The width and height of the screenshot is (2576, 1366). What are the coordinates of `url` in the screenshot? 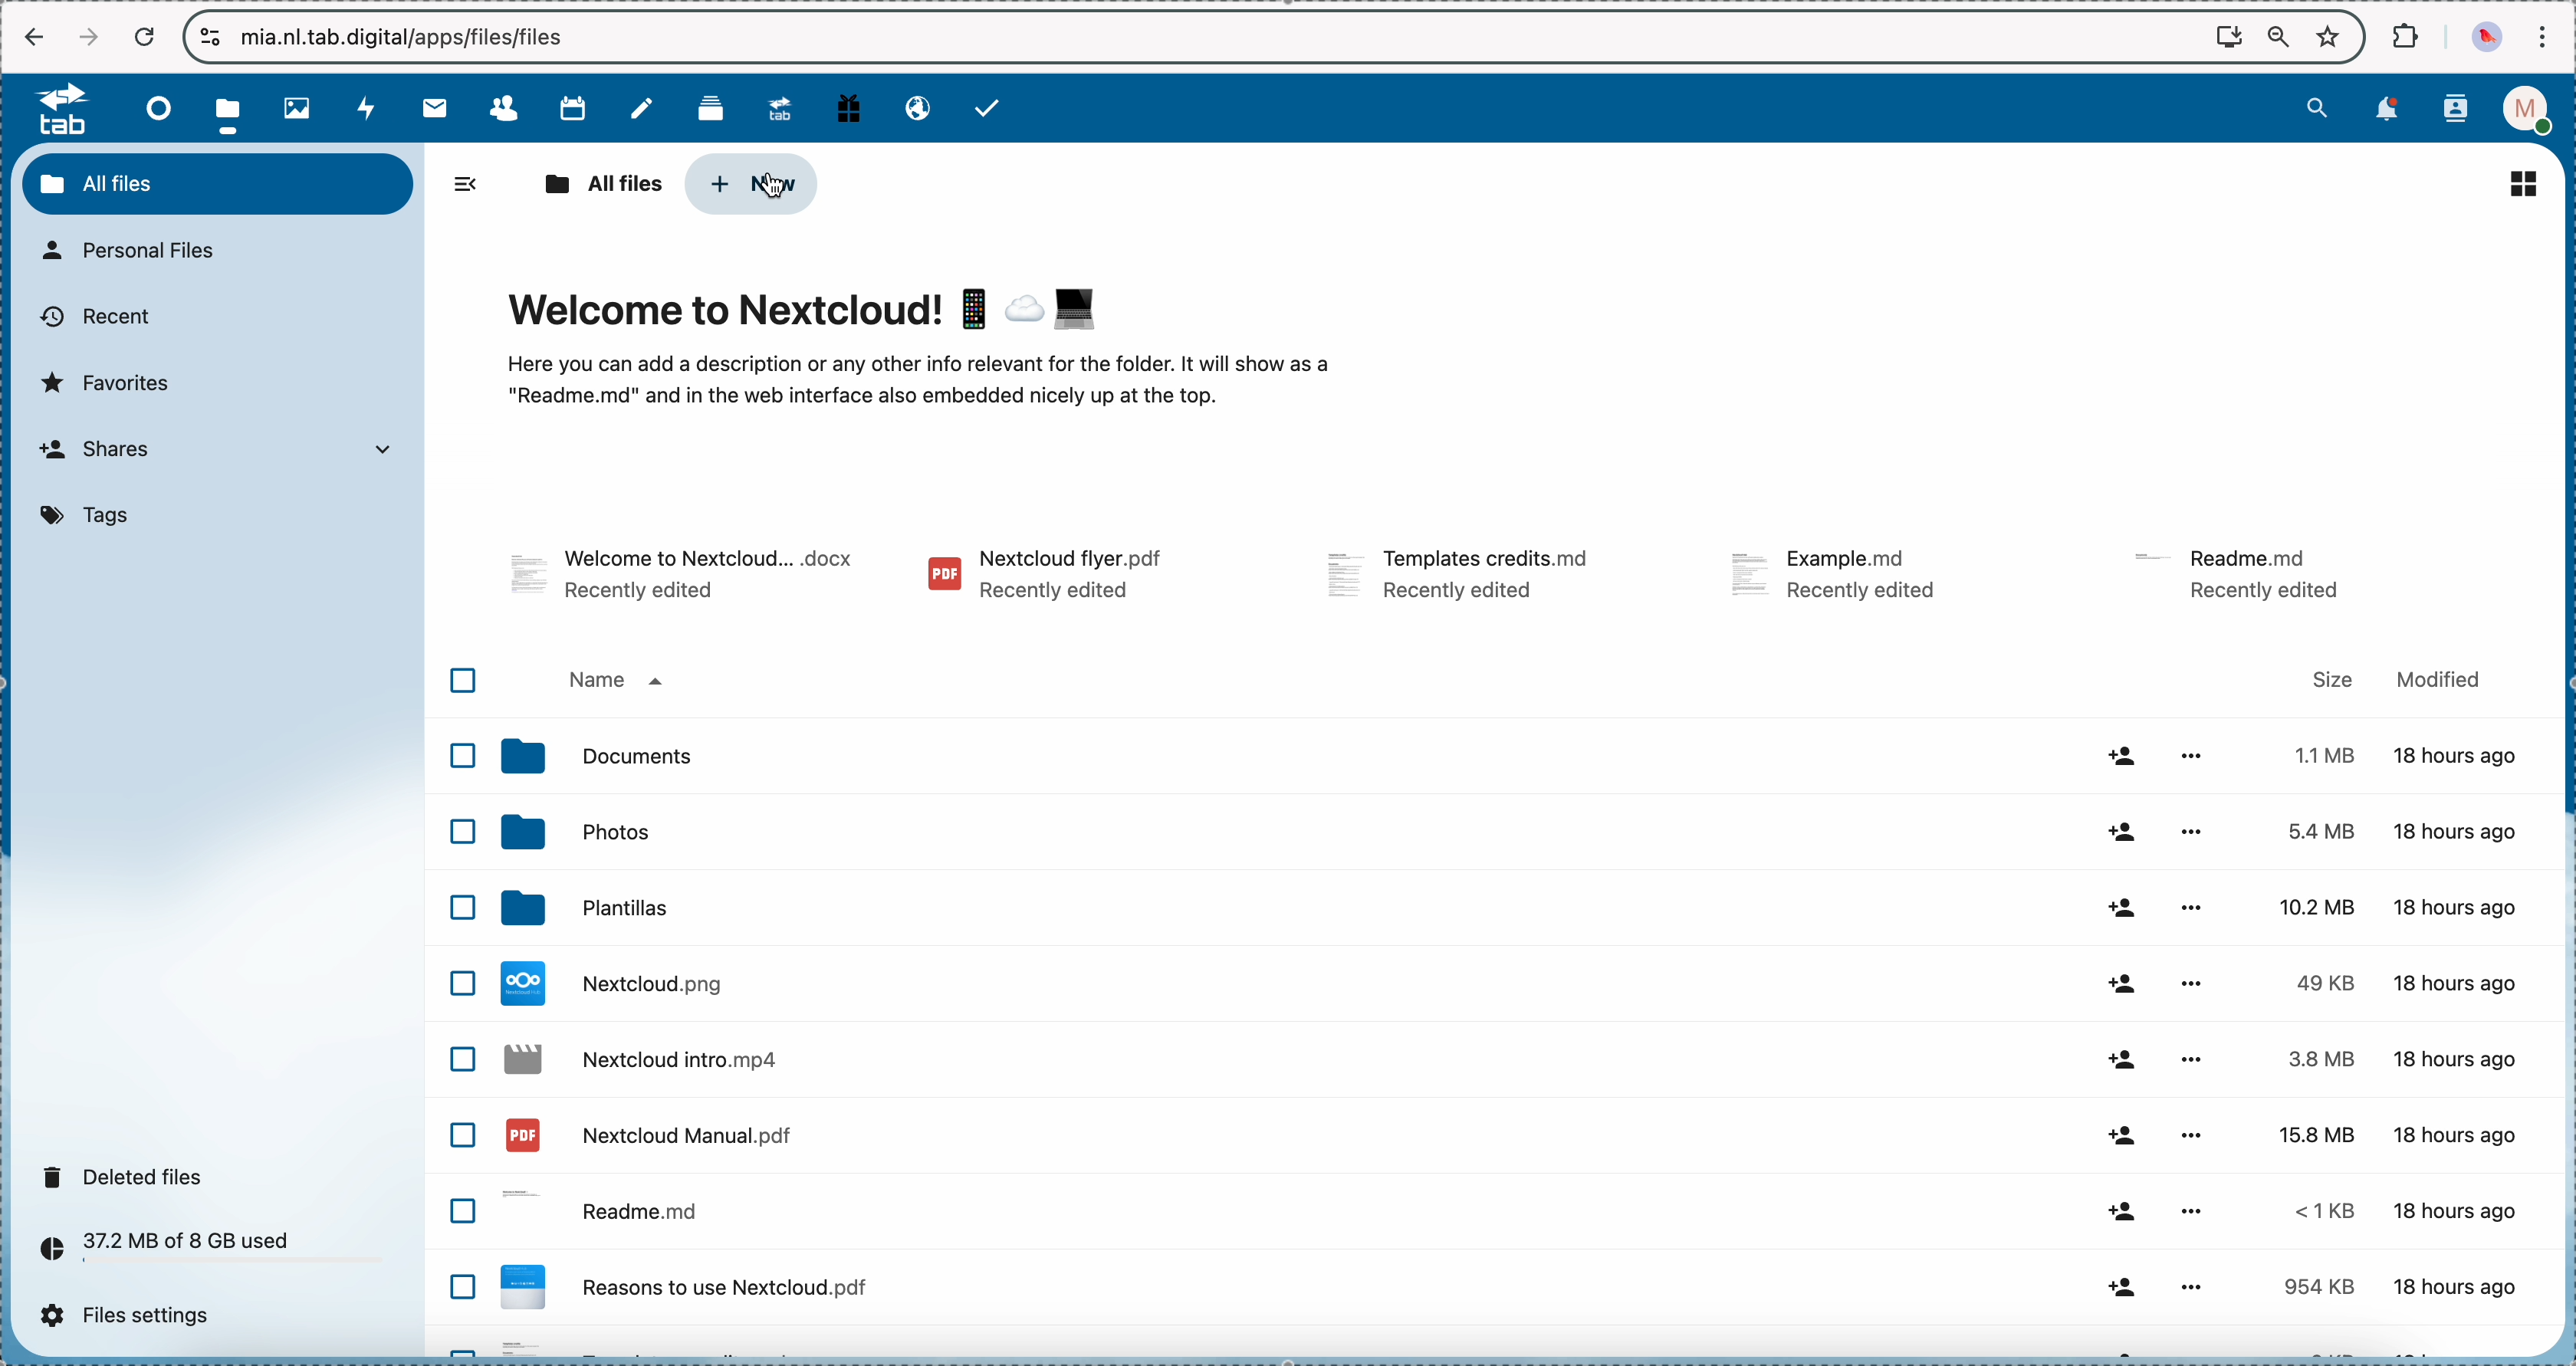 It's located at (419, 36).